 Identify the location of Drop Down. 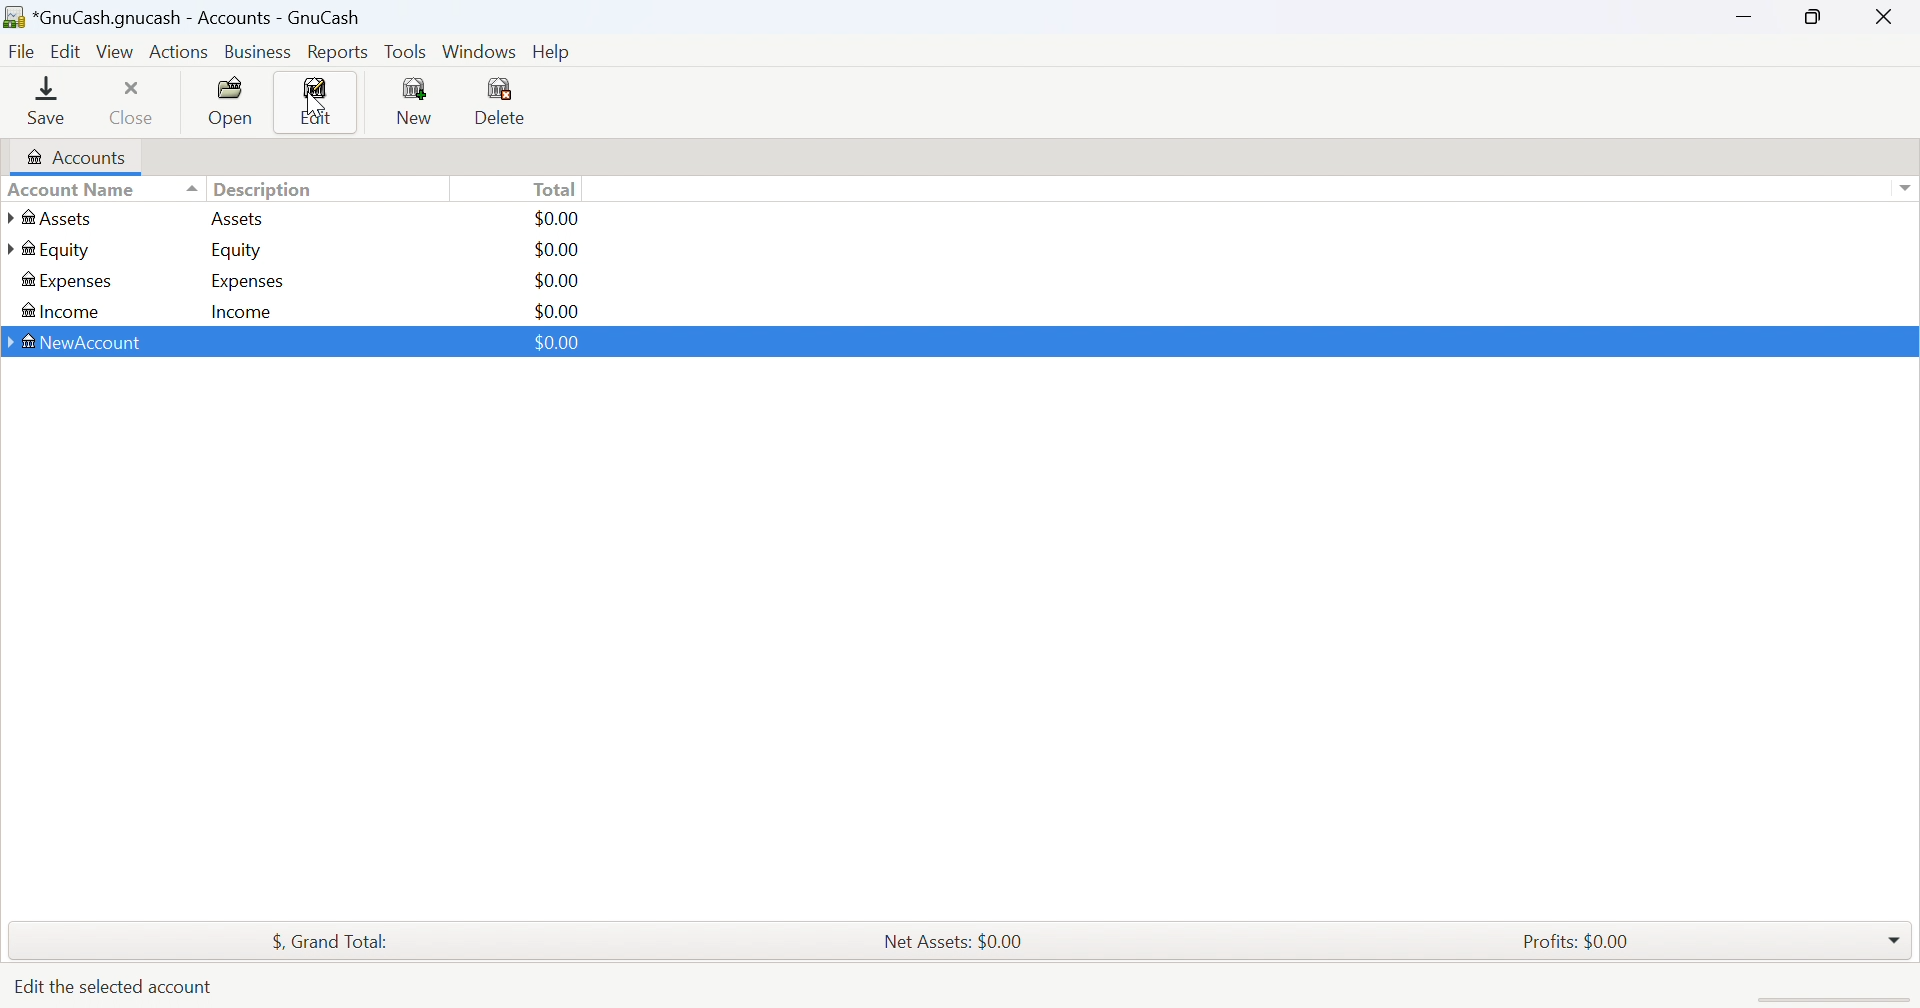
(1904, 188).